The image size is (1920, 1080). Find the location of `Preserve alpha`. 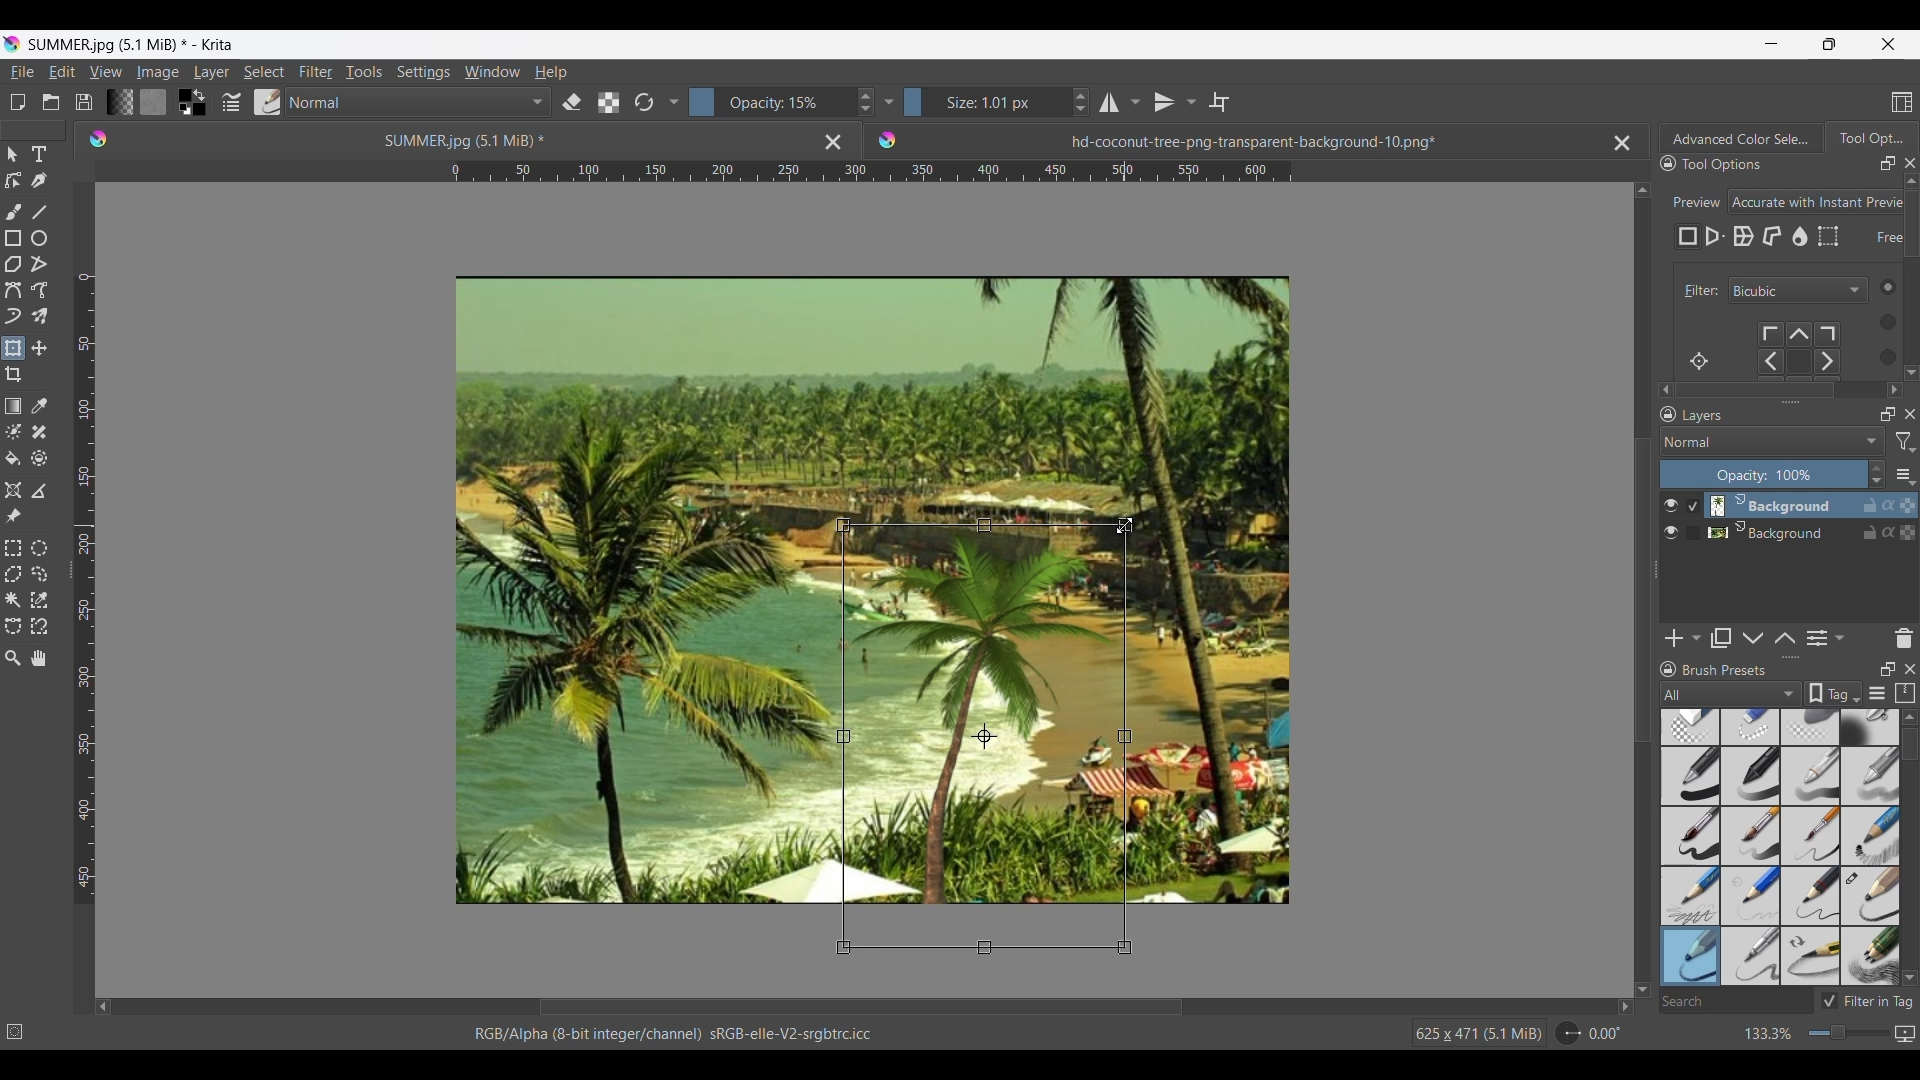

Preserve alpha is located at coordinates (608, 103).